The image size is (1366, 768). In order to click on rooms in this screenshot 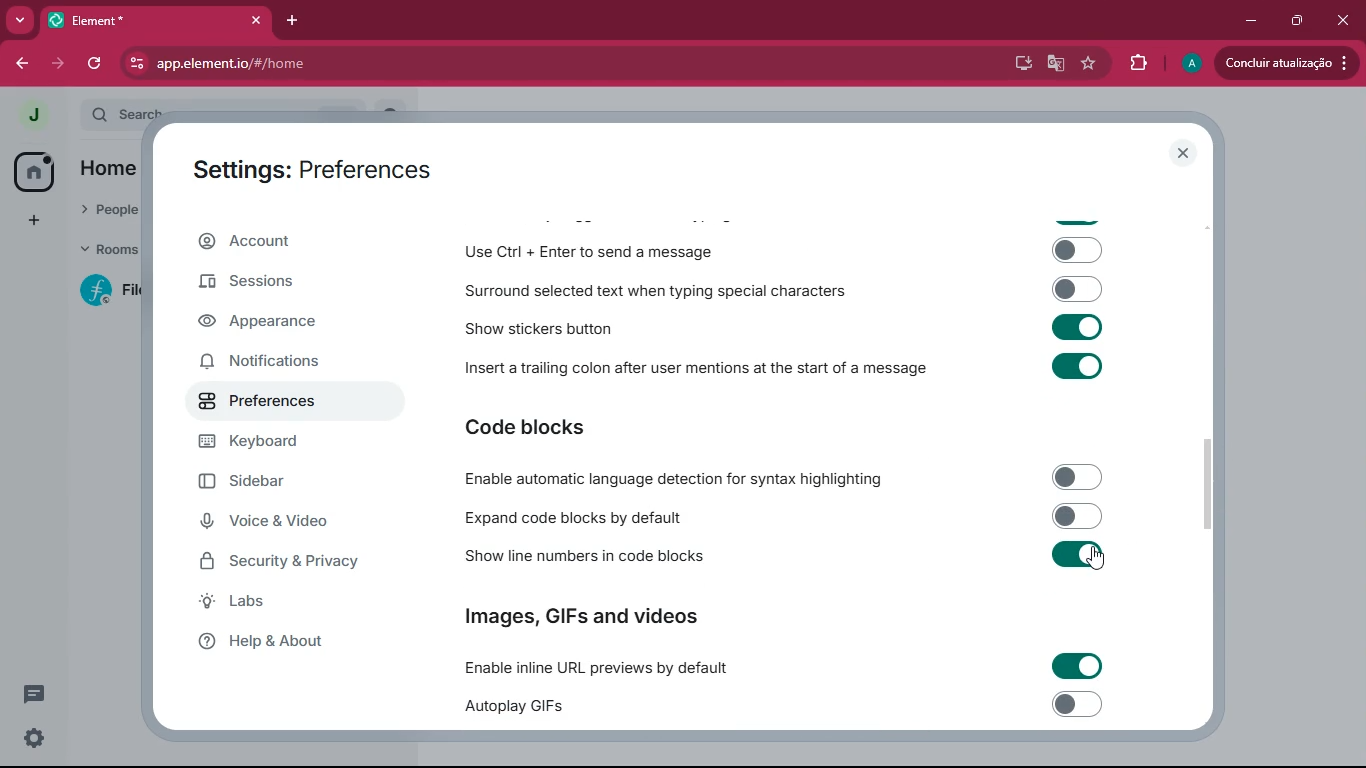, I will do `click(108, 252)`.